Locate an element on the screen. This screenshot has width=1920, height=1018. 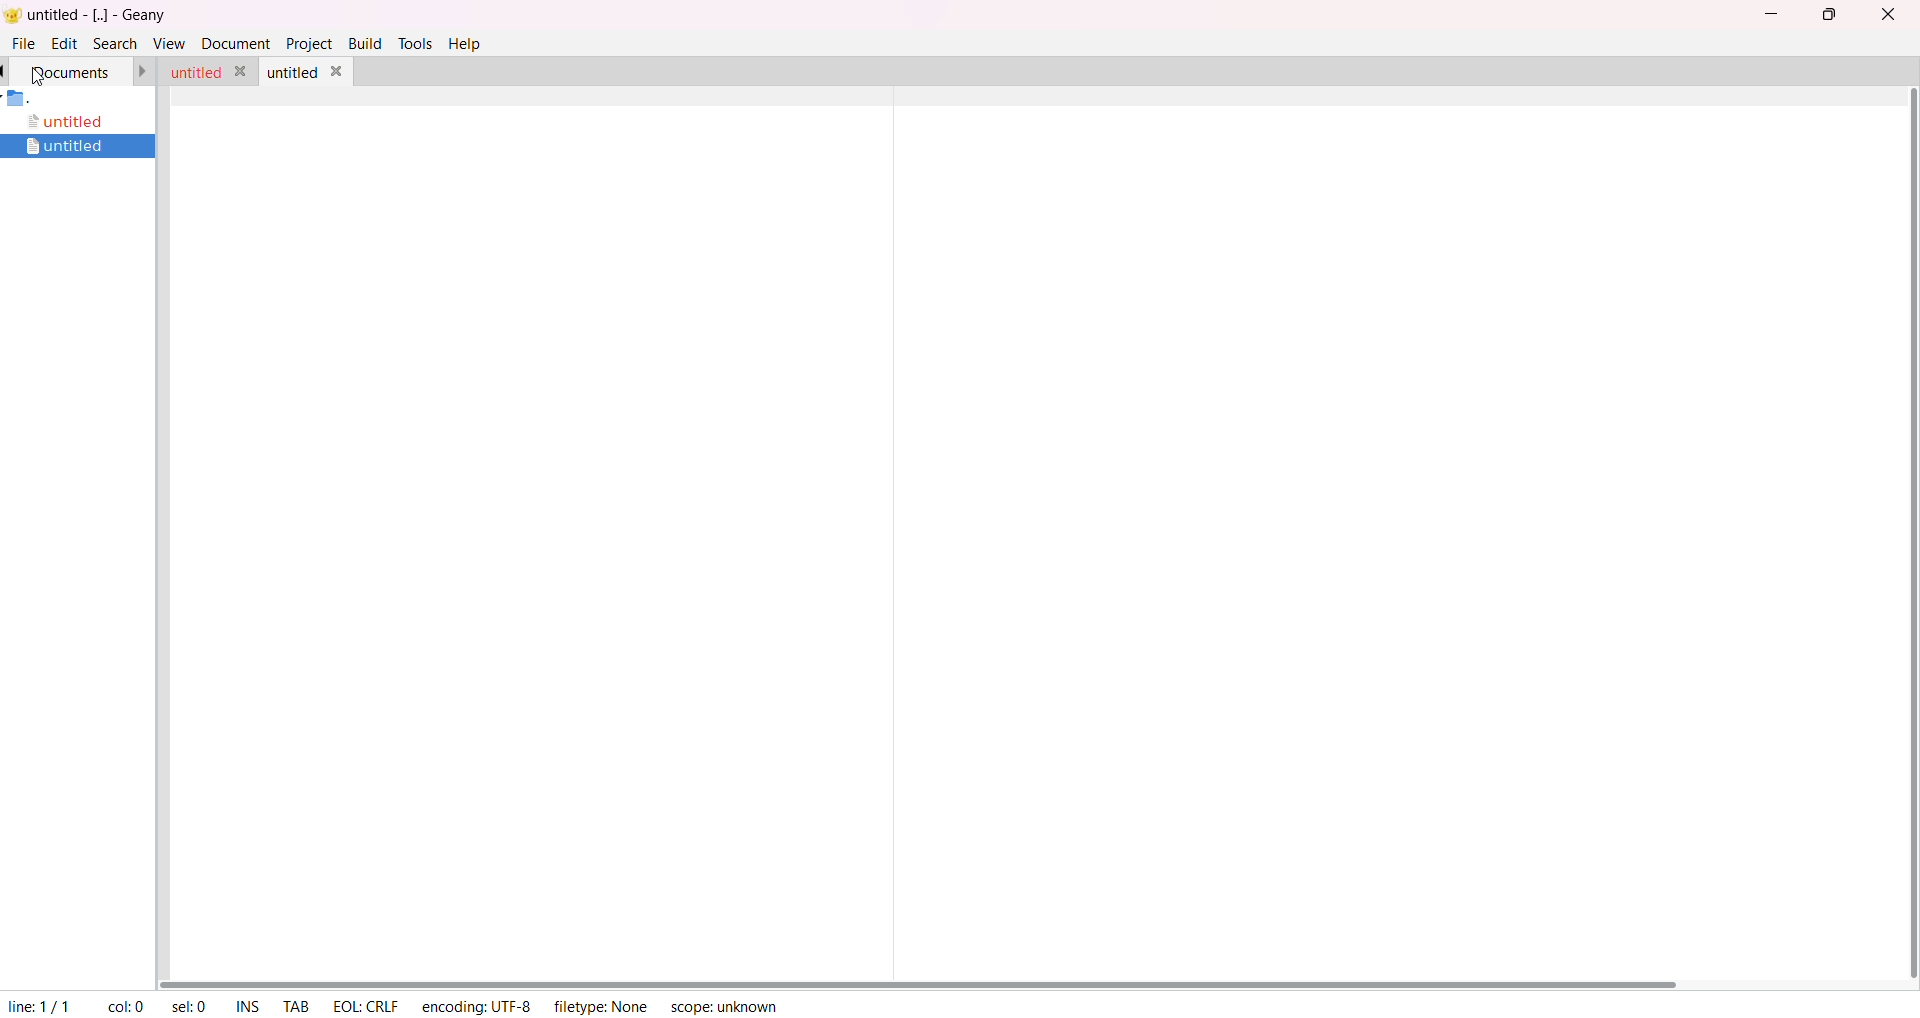
close is located at coordinates (239, 75).